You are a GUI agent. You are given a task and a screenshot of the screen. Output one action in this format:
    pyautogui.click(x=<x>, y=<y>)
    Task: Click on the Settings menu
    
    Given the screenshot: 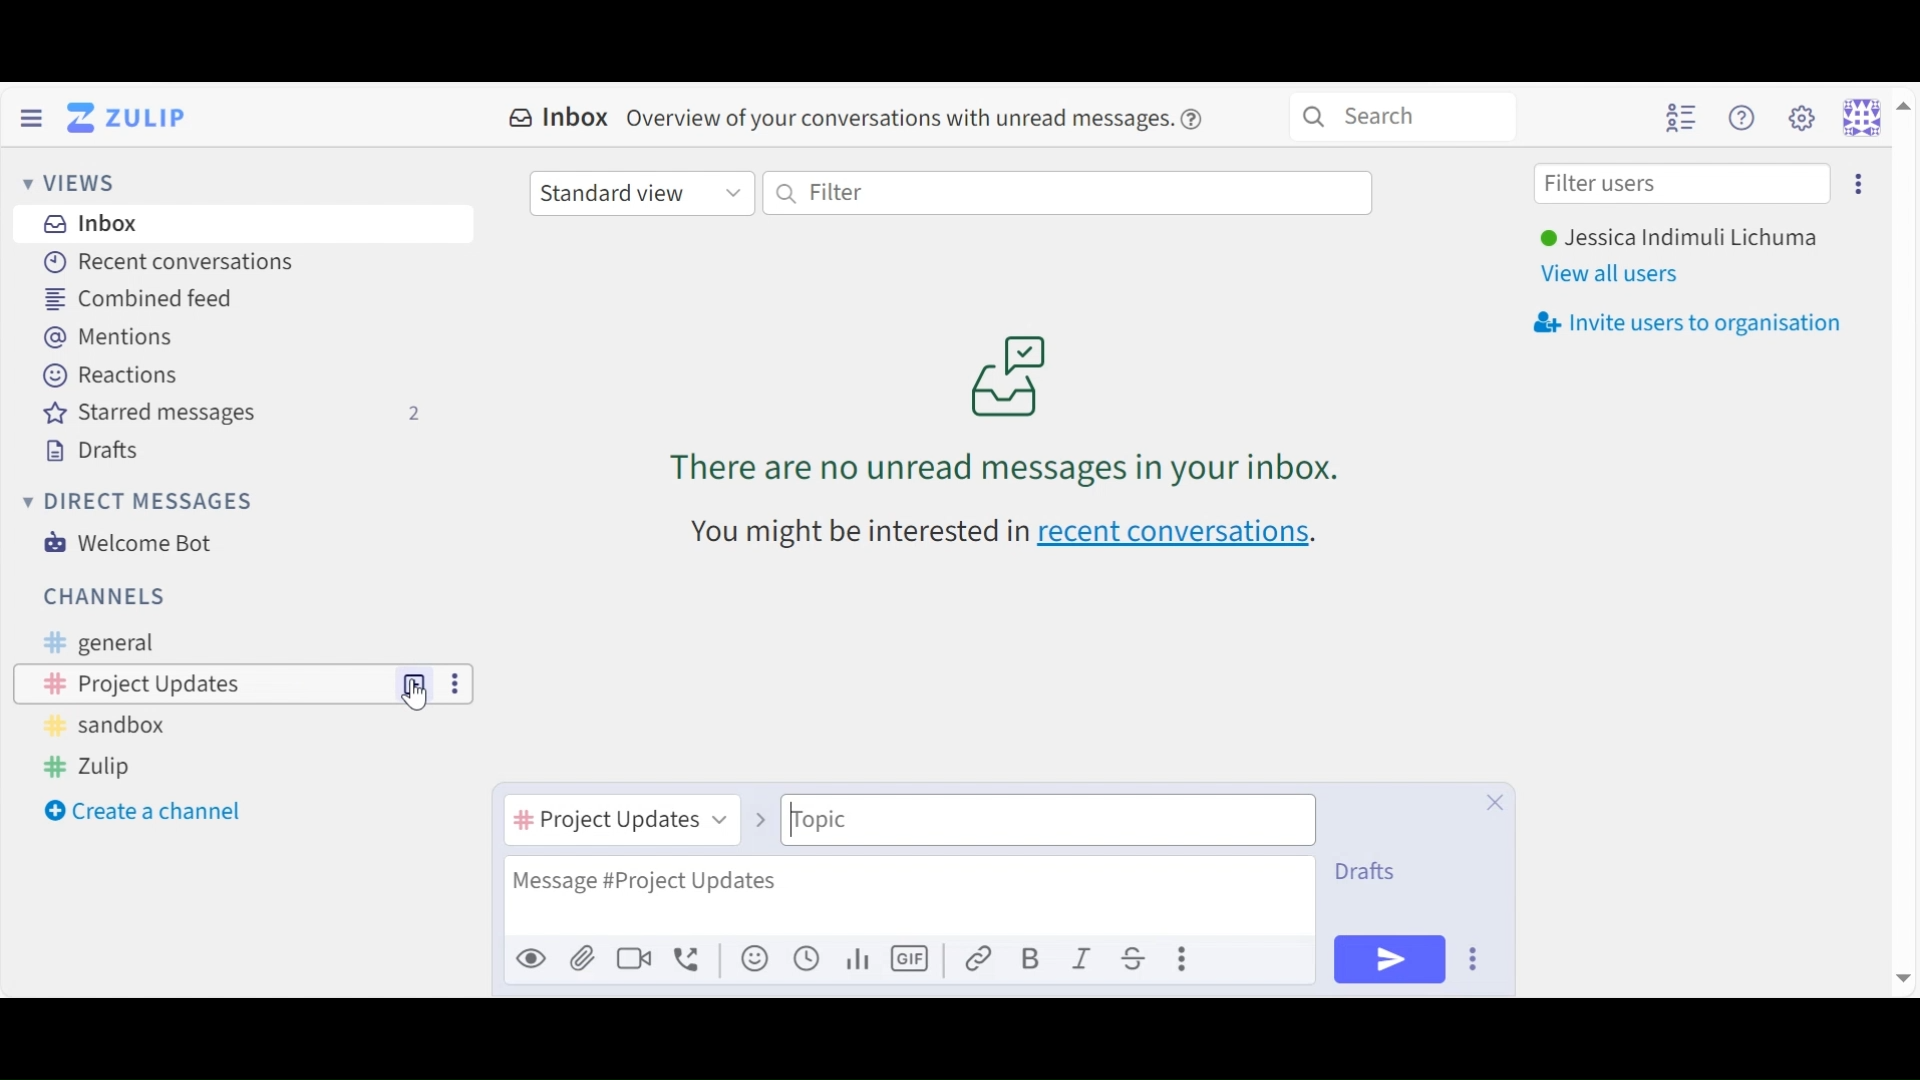 What is the action you would take?
    pyautogui.click(x=1801, y=116)
    